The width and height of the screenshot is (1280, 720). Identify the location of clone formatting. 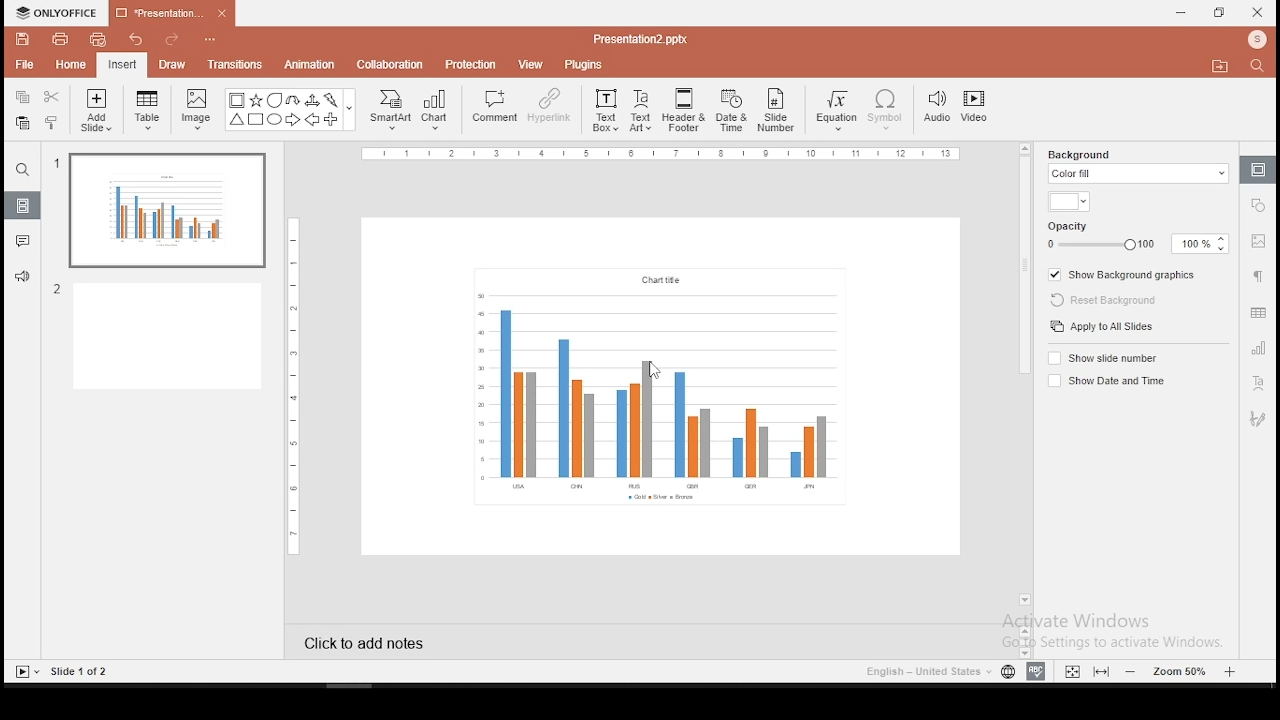
(51, 124).